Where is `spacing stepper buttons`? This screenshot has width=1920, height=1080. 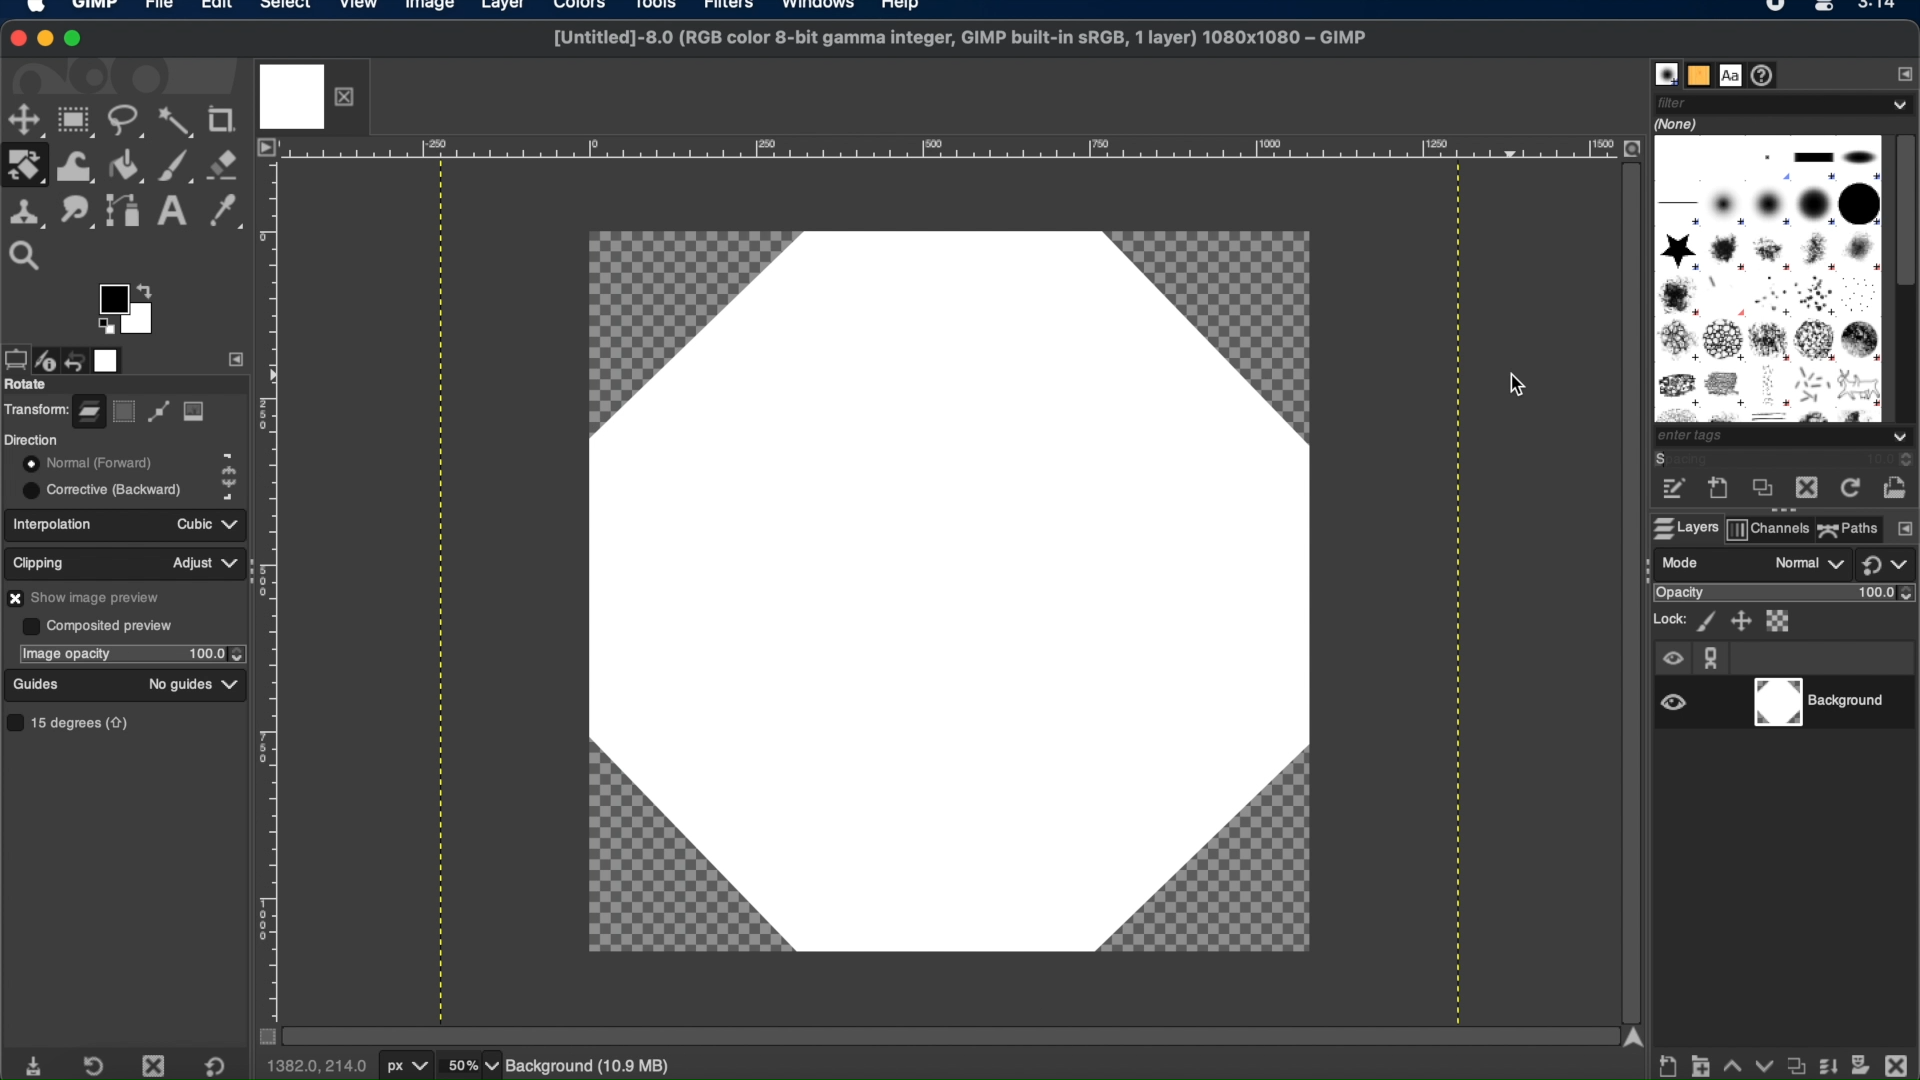
spacing stepper buttons is located at coordinates (1900, 460).